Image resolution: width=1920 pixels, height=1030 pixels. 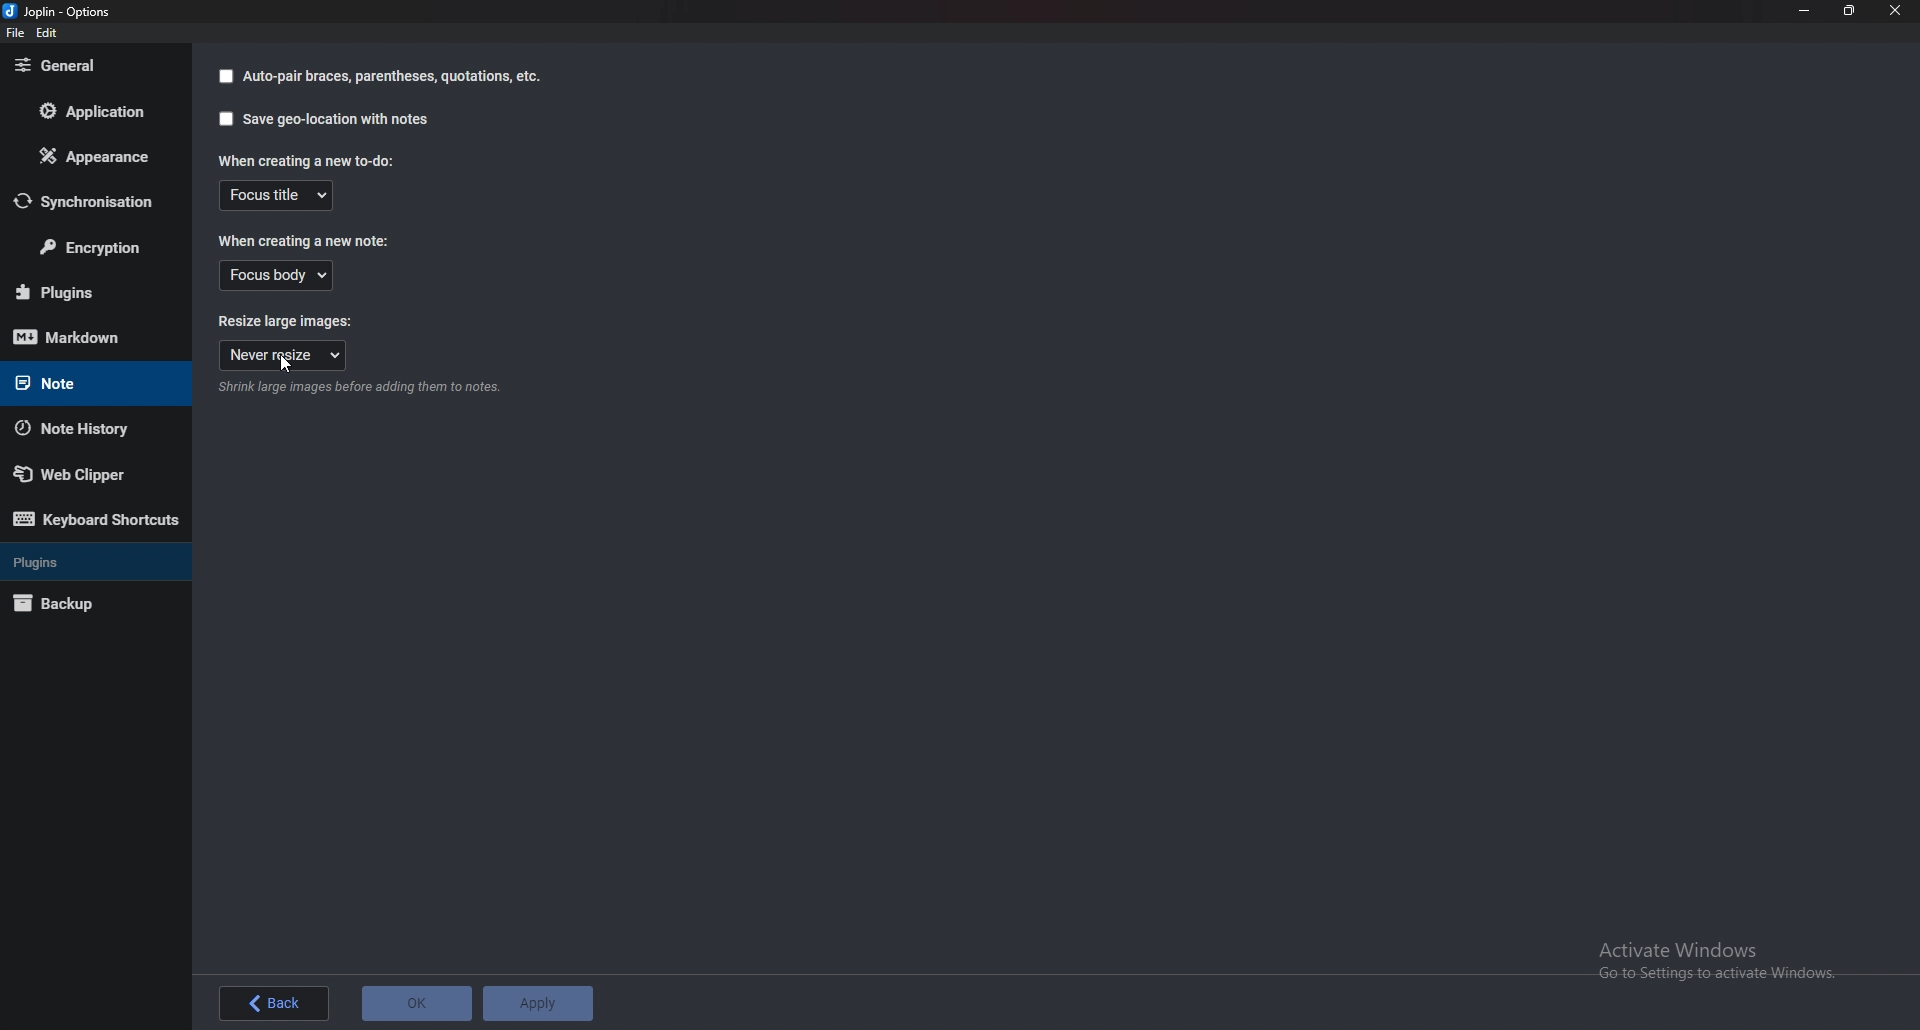 I want to click on Keyboard shortcuts, so click(x=97, y=519).